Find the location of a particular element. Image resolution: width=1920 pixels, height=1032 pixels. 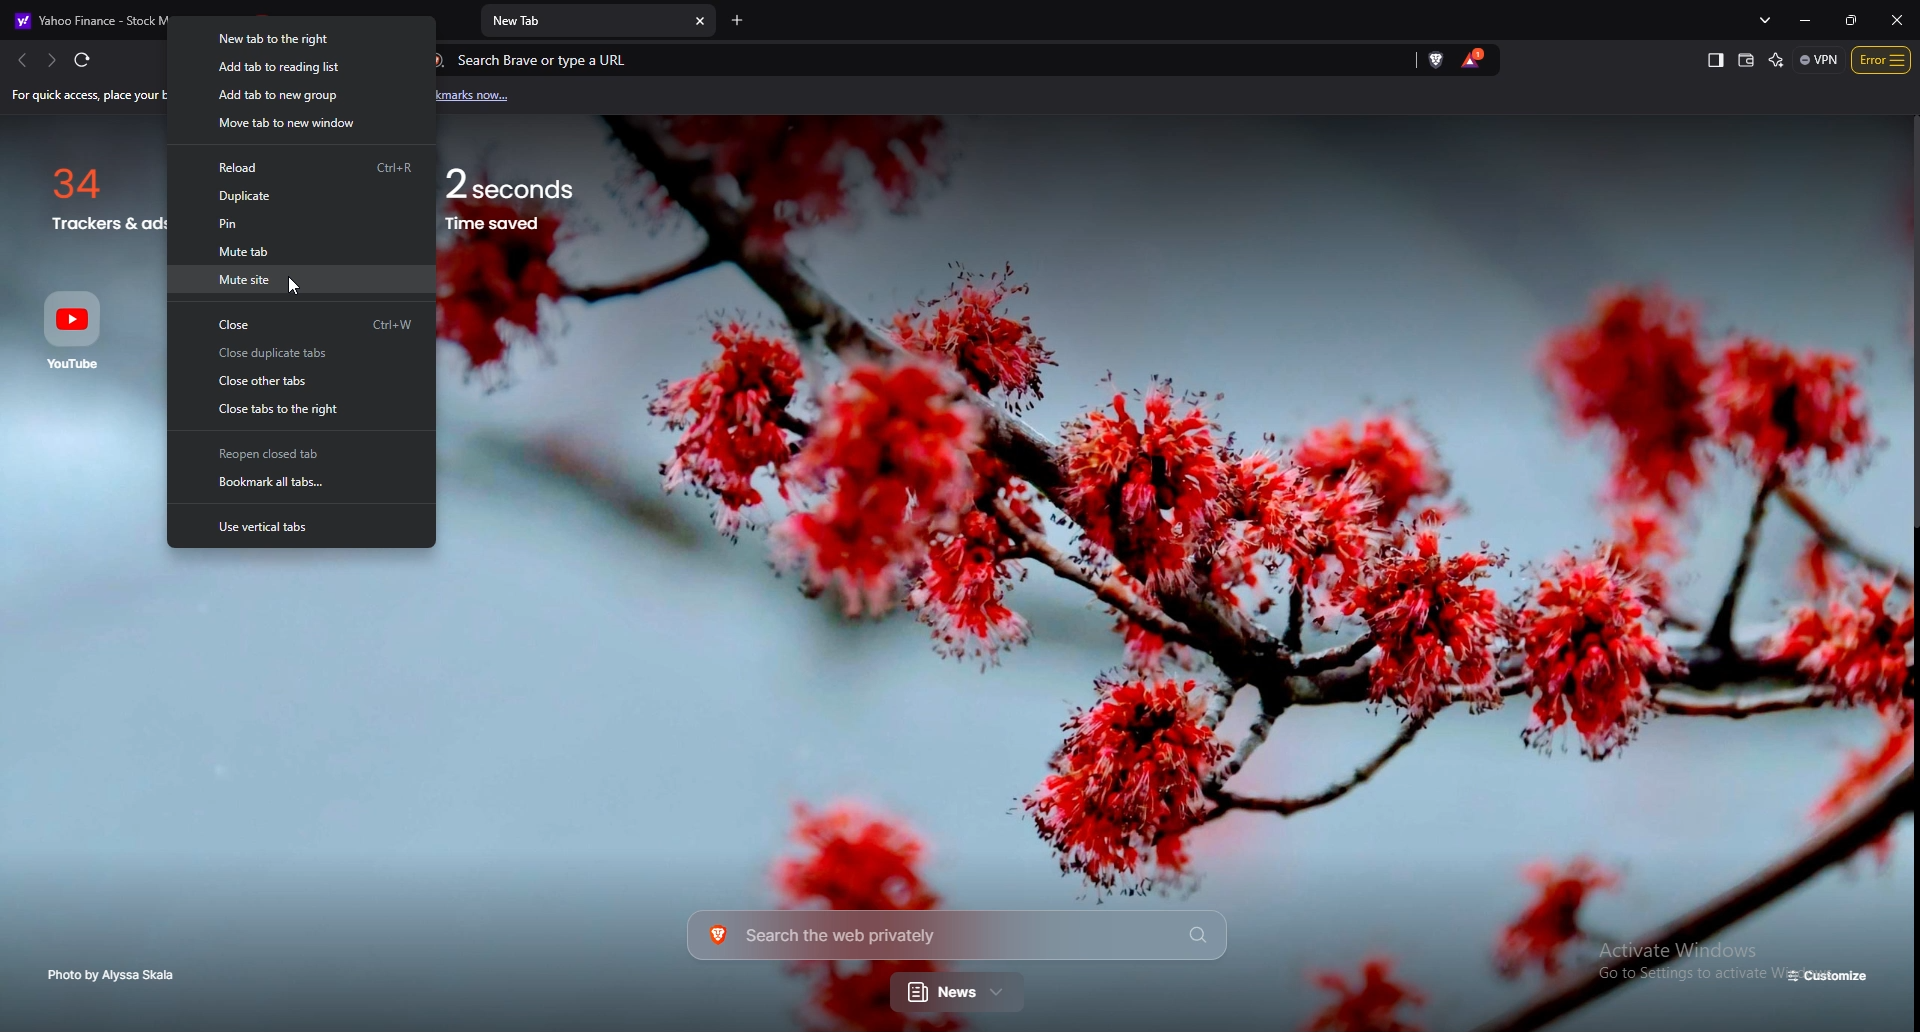

search tabs is located at coordinates (1768, 19).